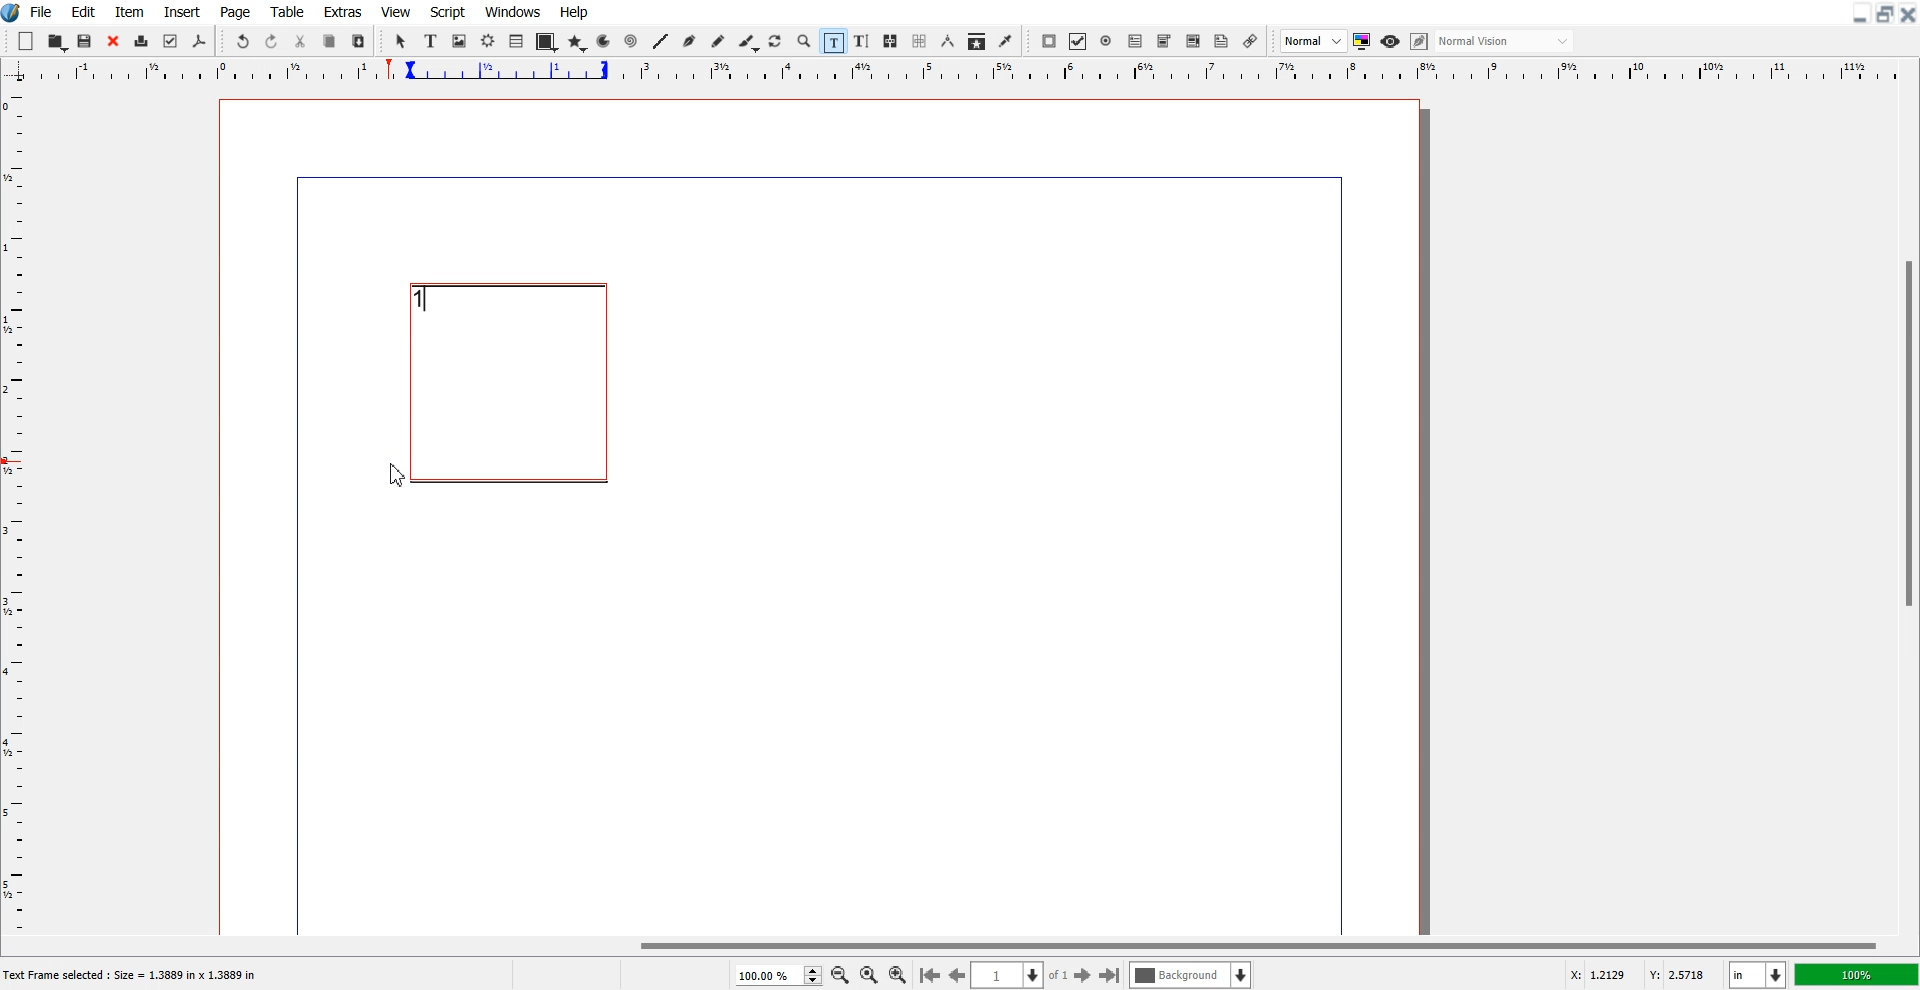  What do you see at coordinates (1758, 975) in the screenshot?
I see `Measurement in Inches` at bounding box center [1758, 975].